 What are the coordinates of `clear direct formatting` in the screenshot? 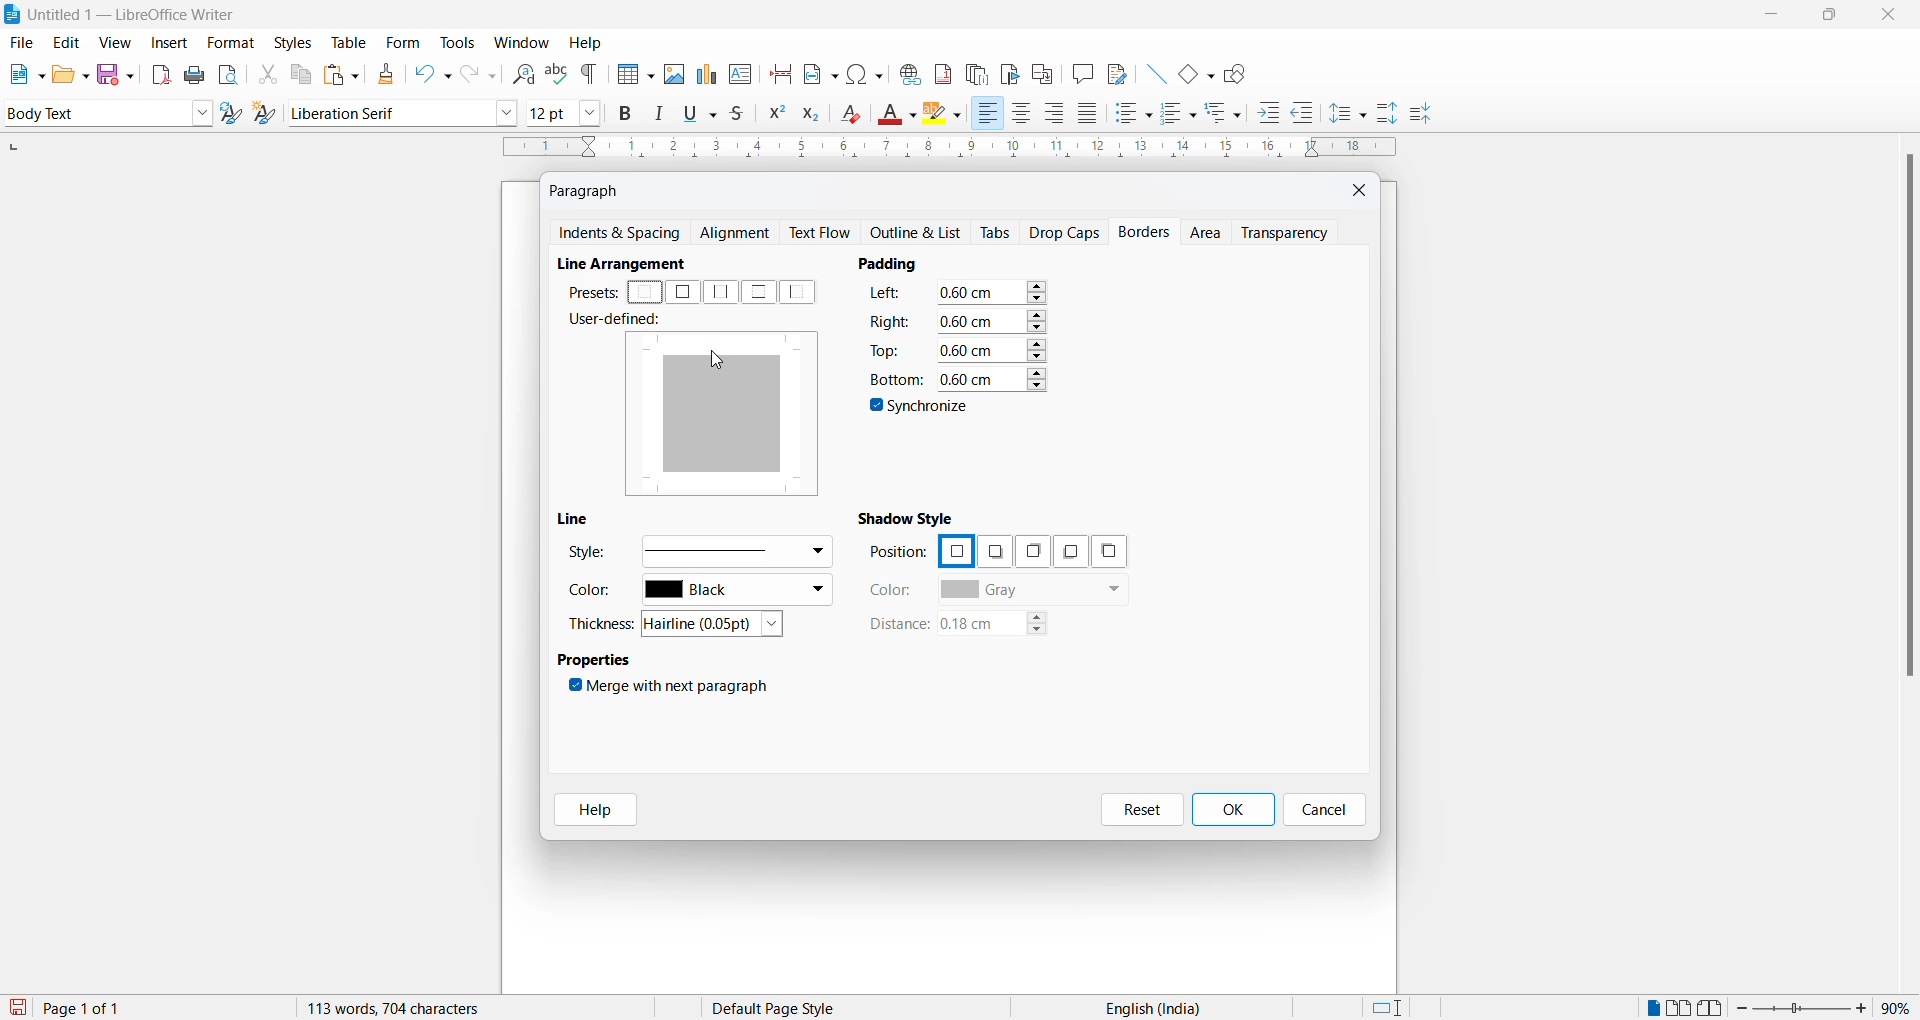 It's located at (856, 116).